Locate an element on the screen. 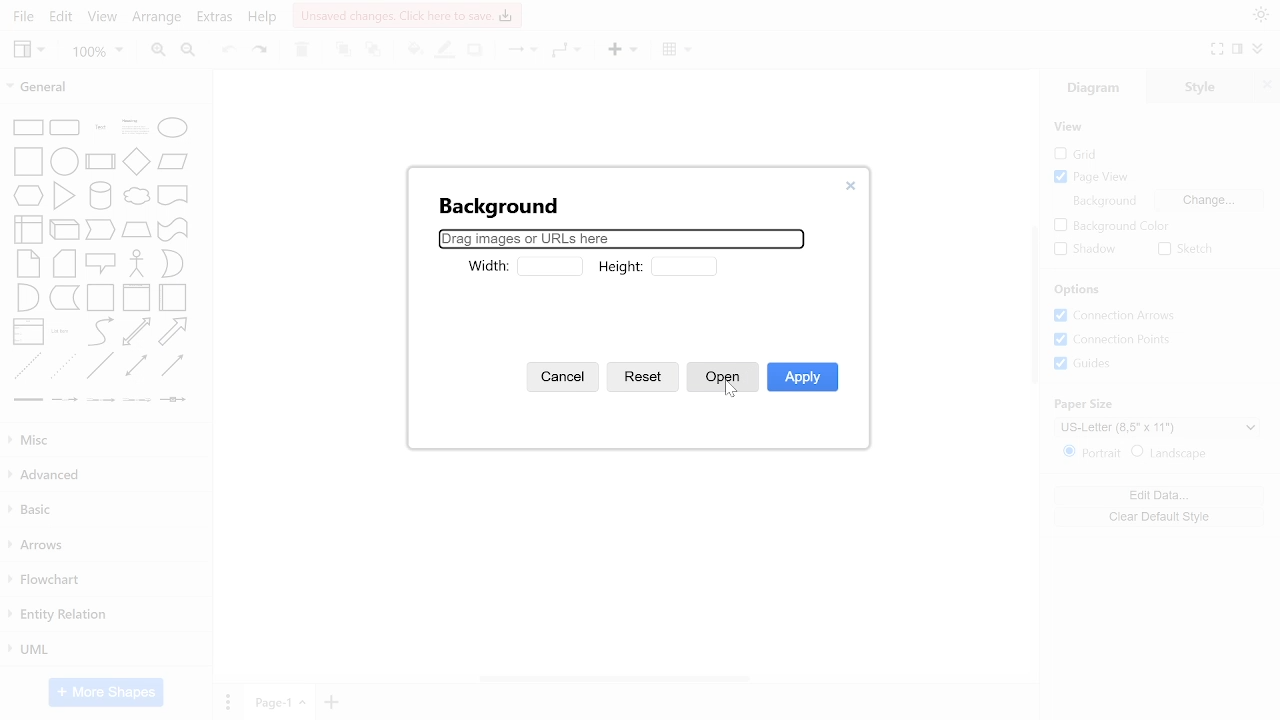 The width and height of the screenshot is (1280, 720). format is located at coordinates (1237, 50).